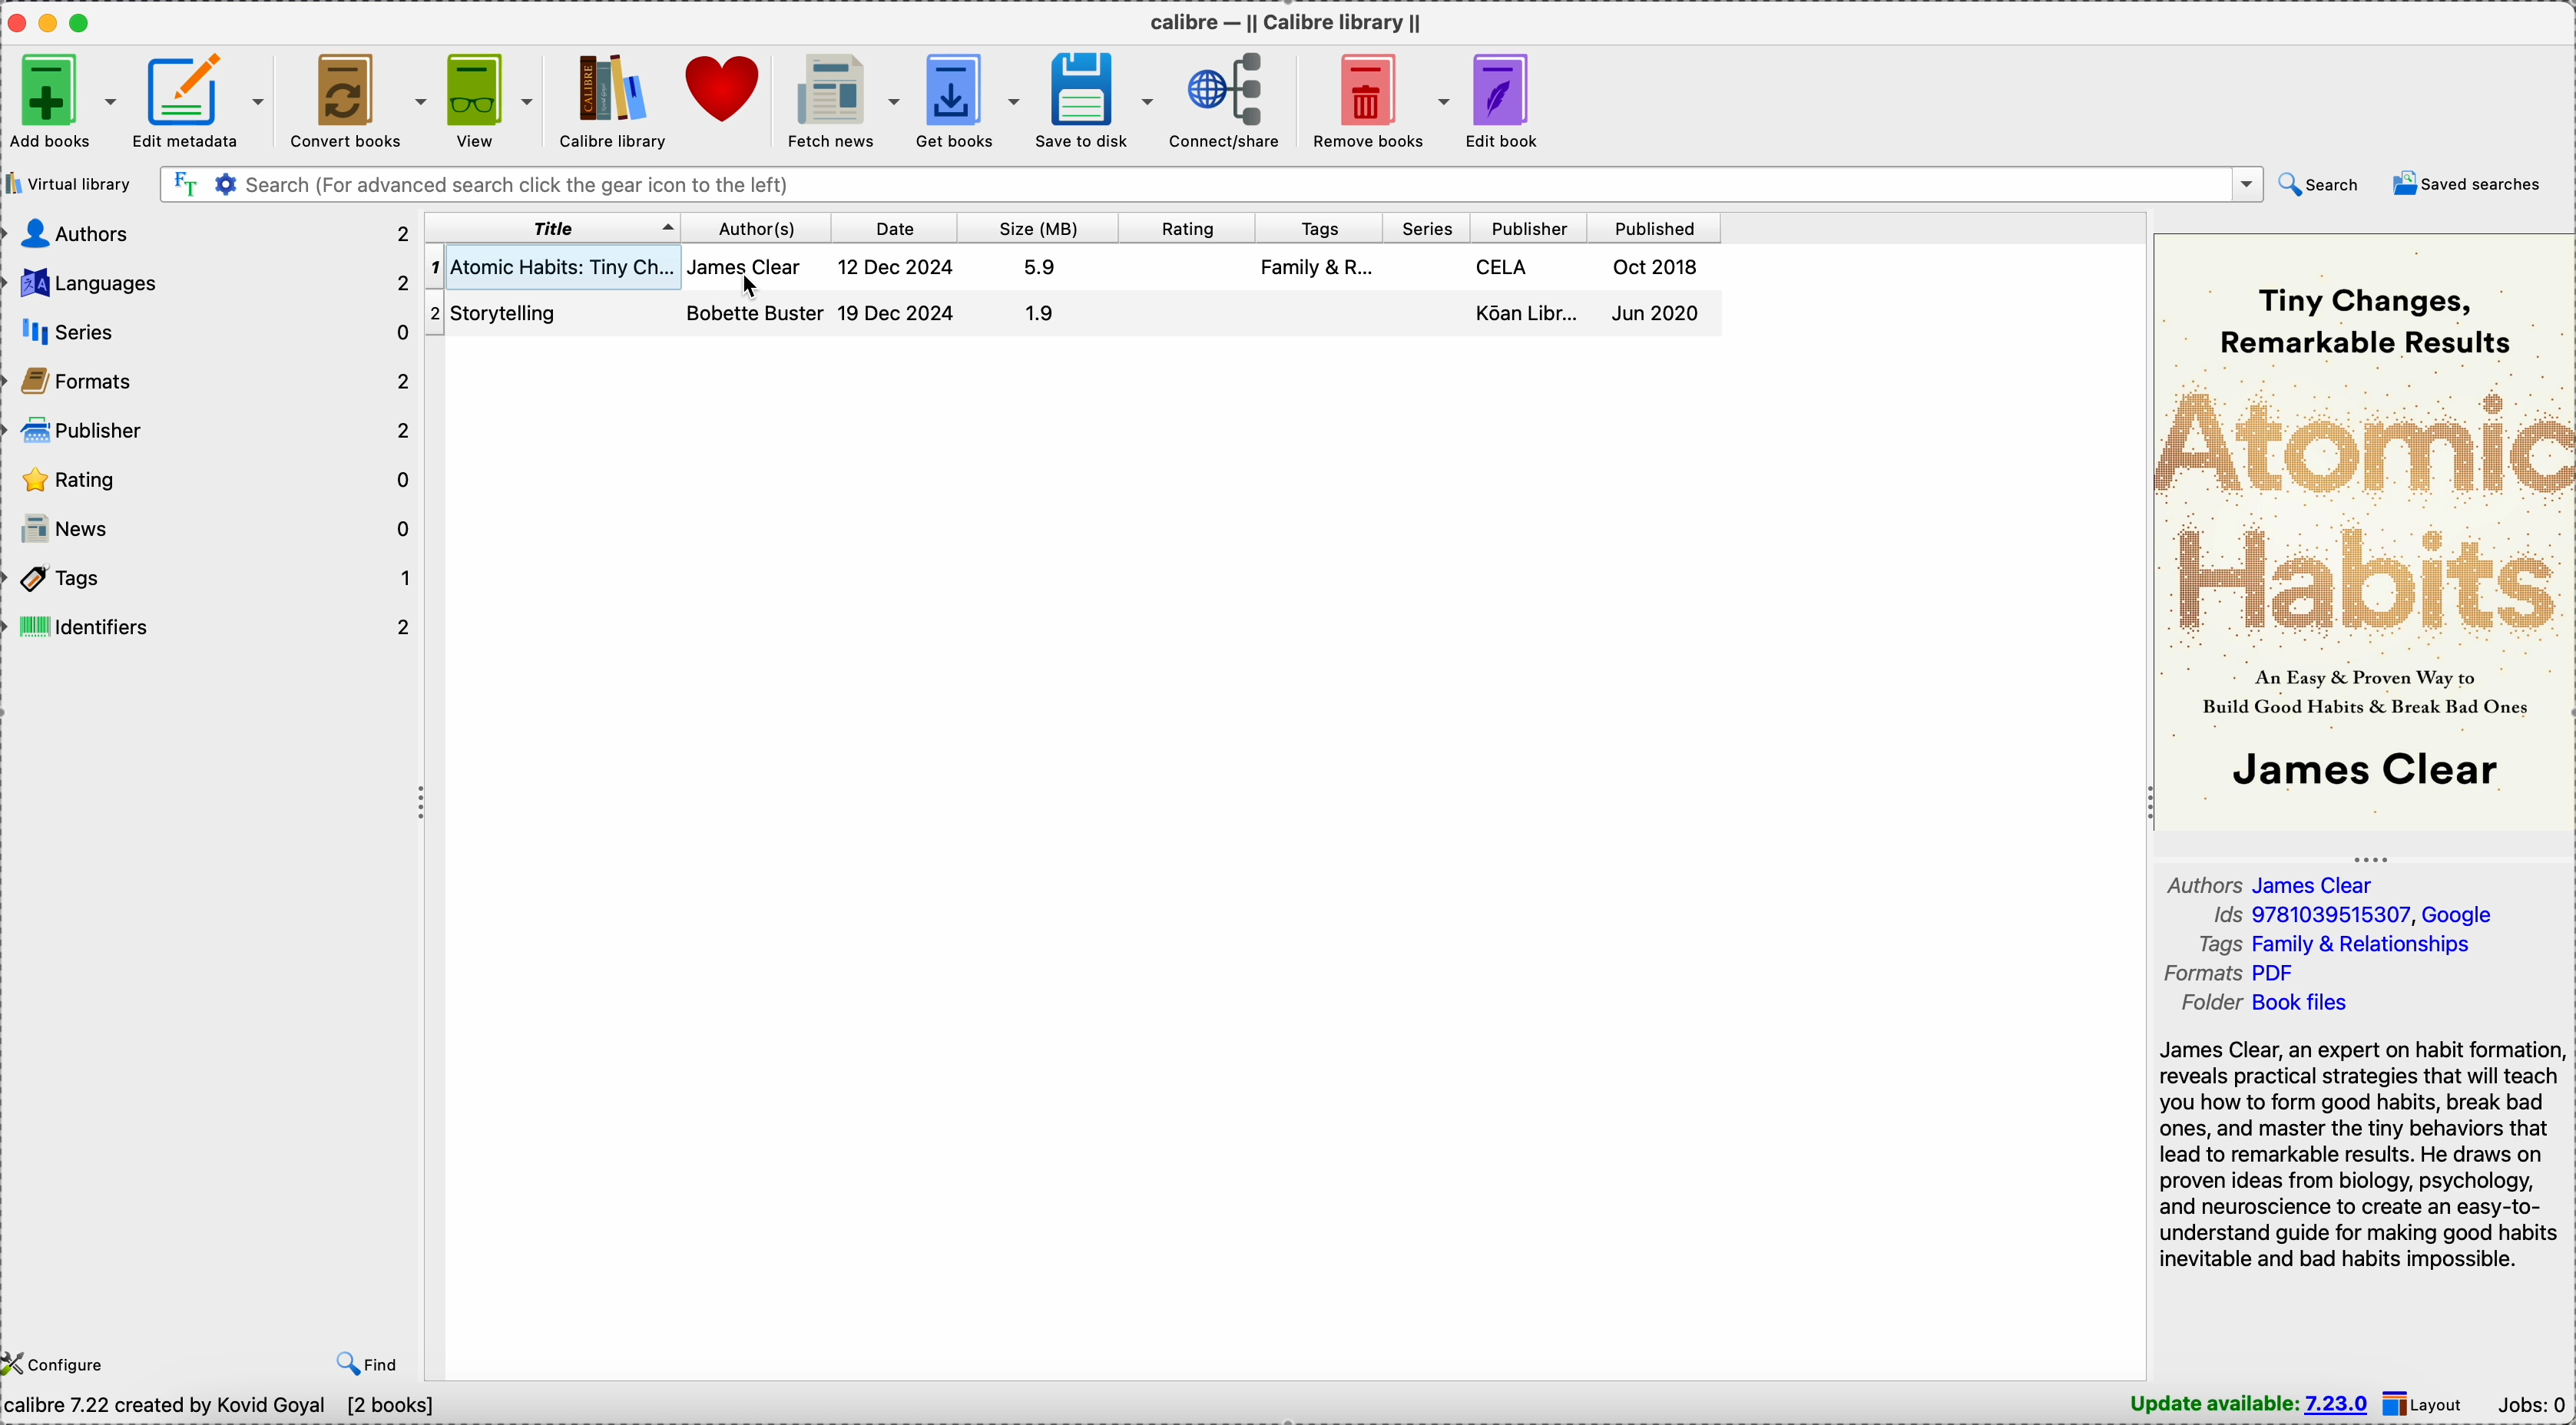 The height and width of the screenshot is (1425, 2576). What do you see at coordinates (213, 583) in the screenshot?
I see `tags` at bounding box center [213, 583].